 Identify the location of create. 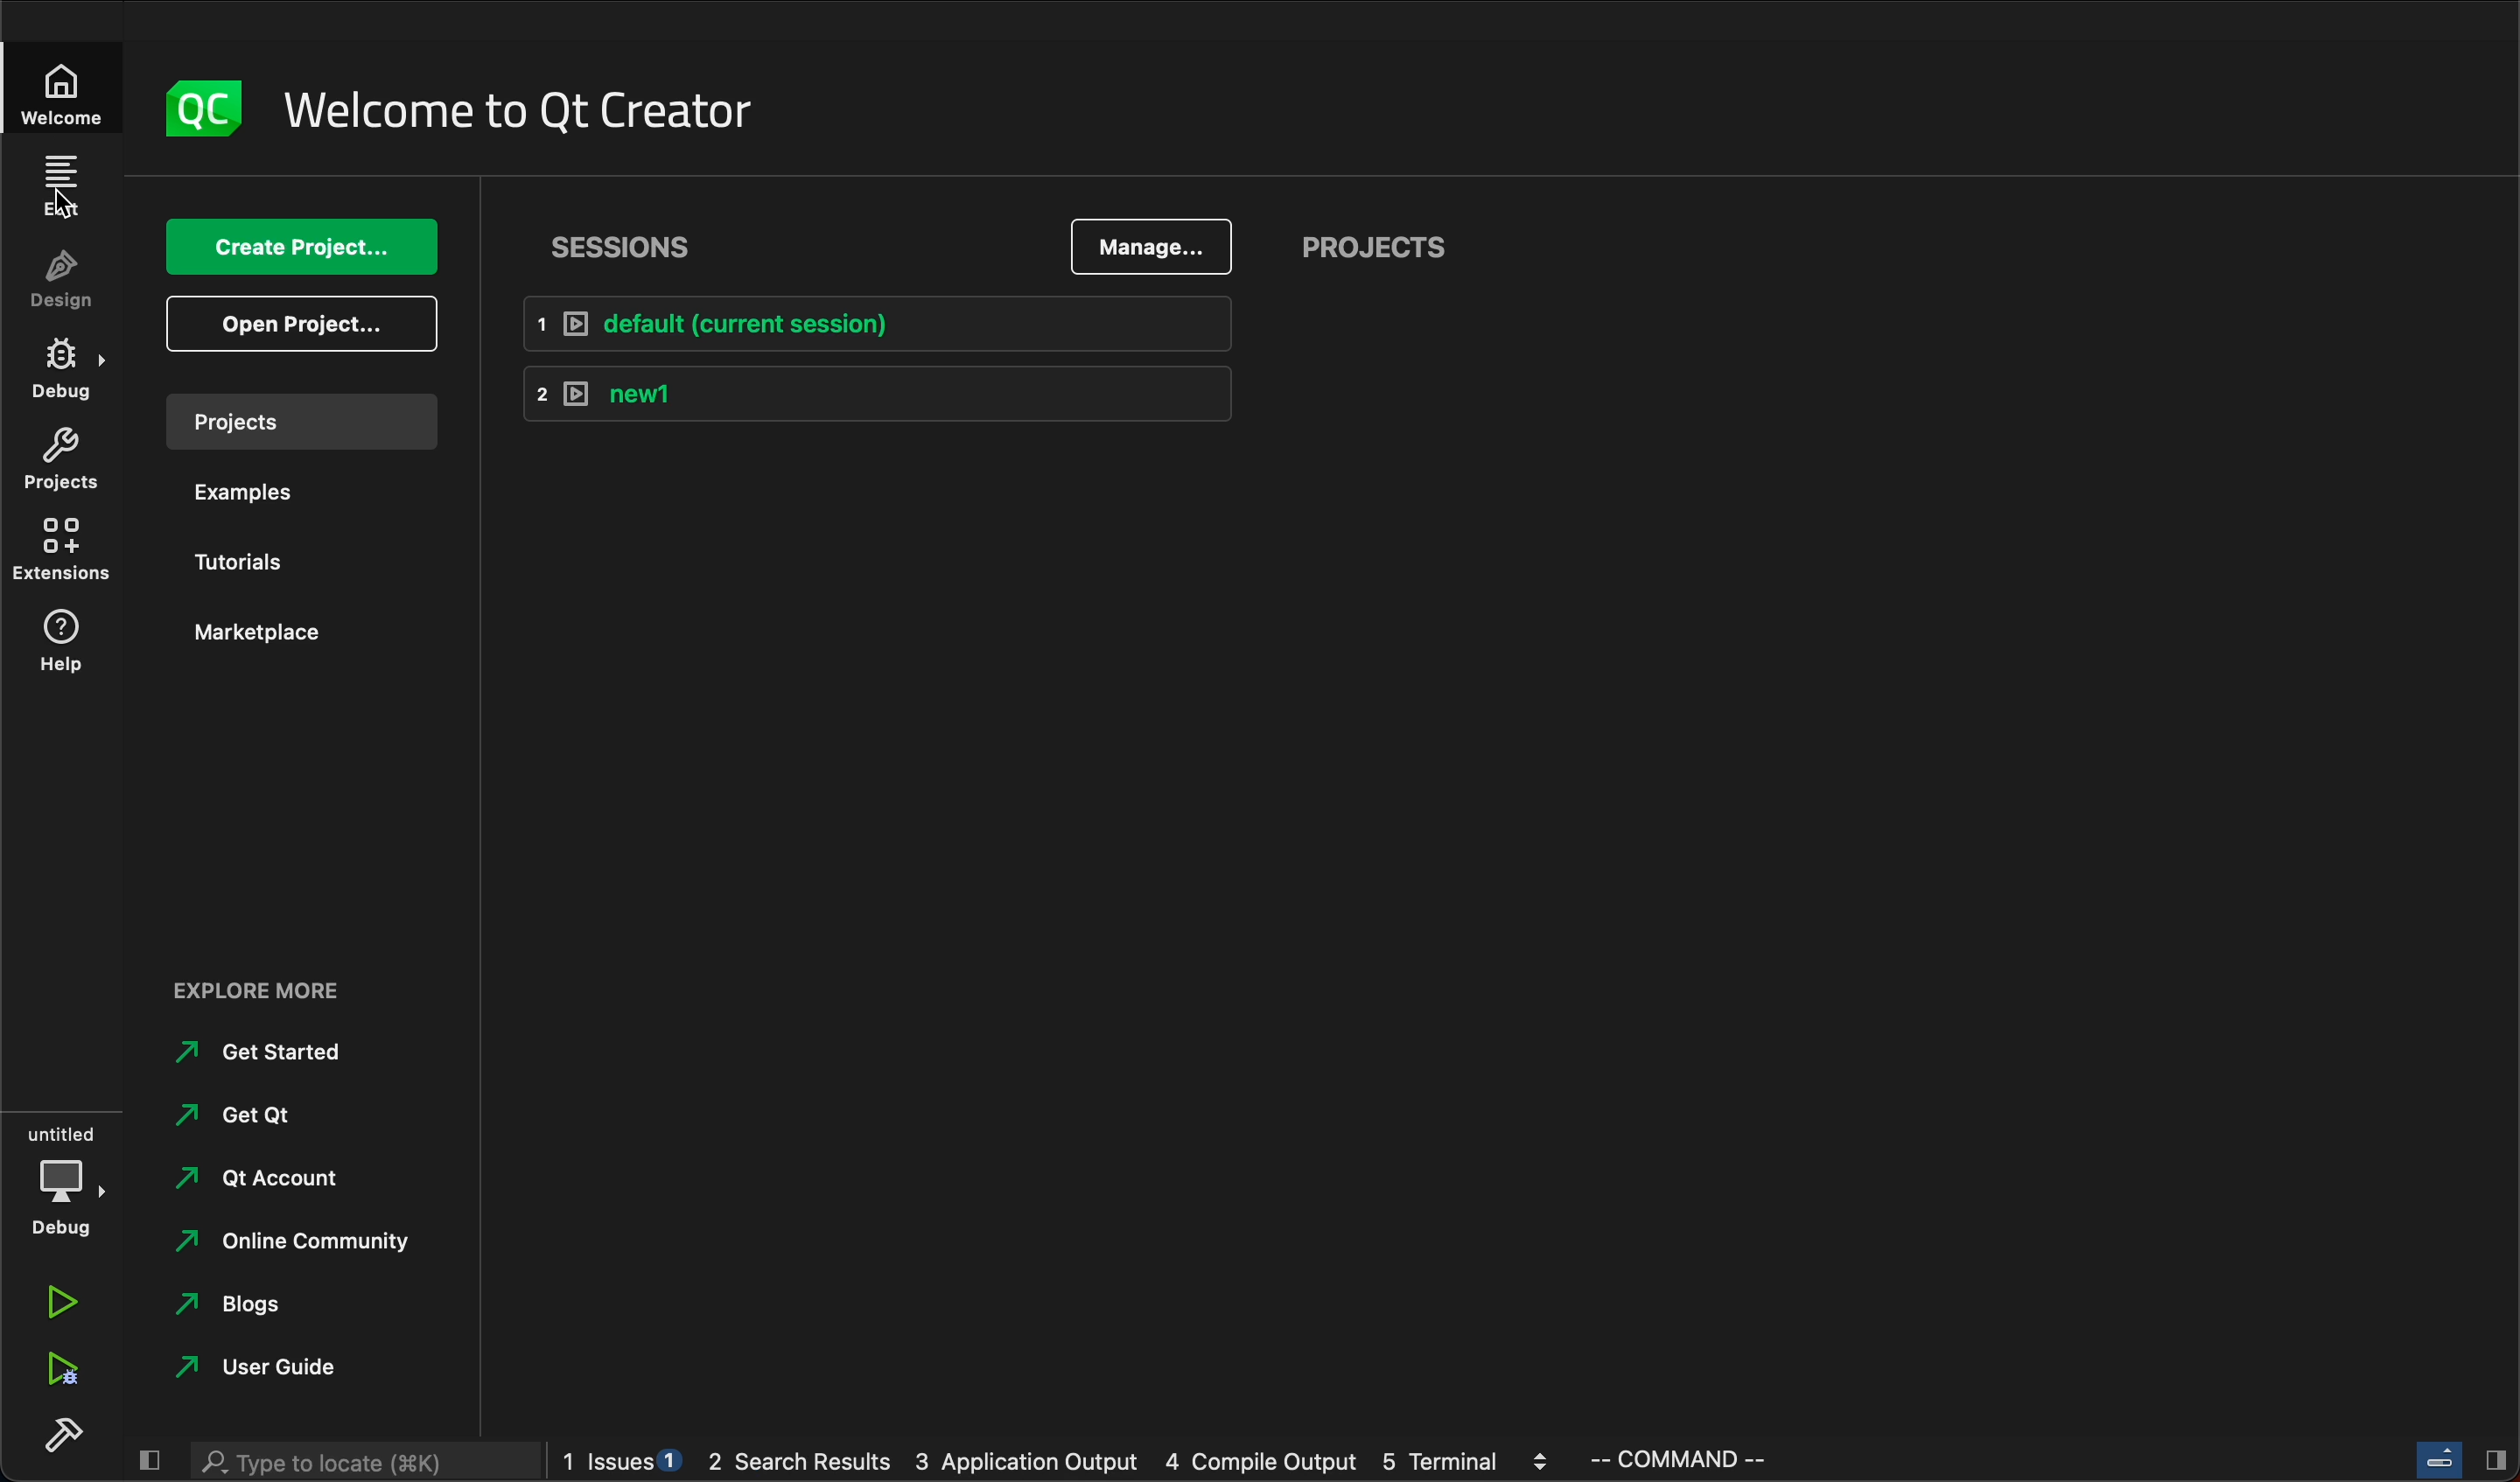
(308, 245).